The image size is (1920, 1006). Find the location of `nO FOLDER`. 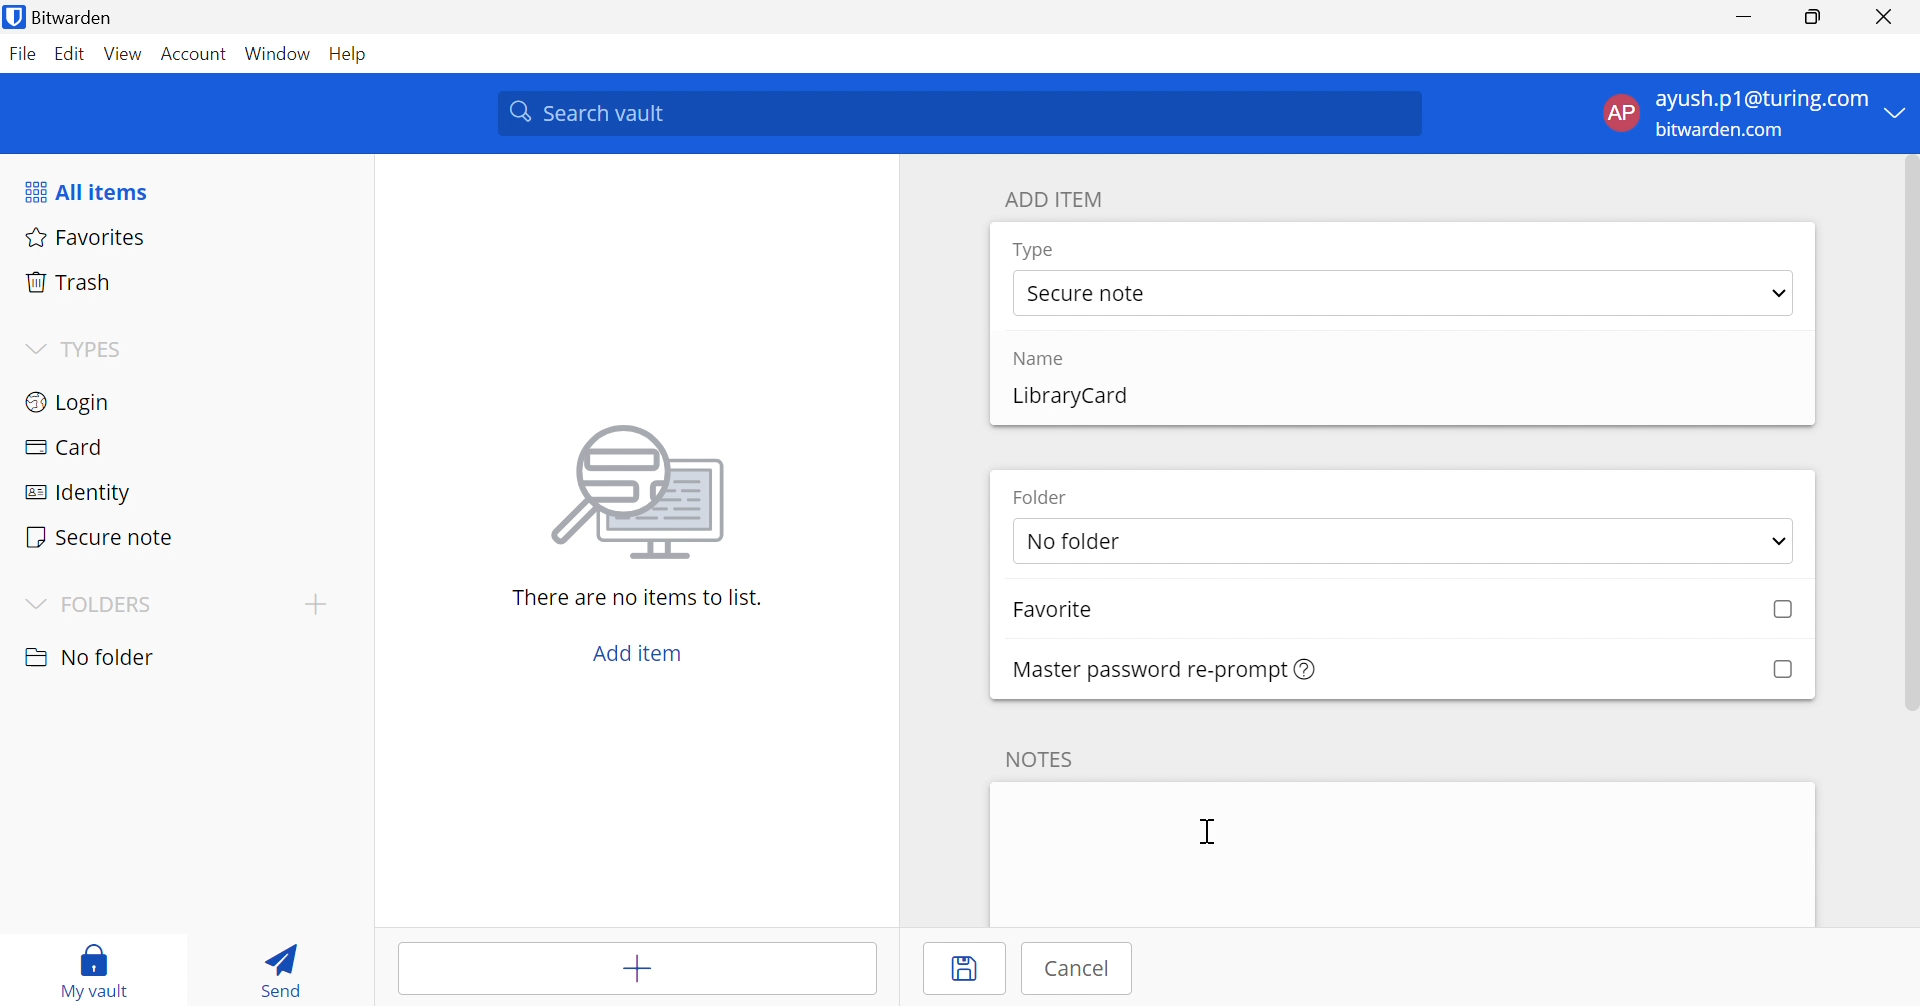

nO FOLDER is located at coordinates (94, 657).